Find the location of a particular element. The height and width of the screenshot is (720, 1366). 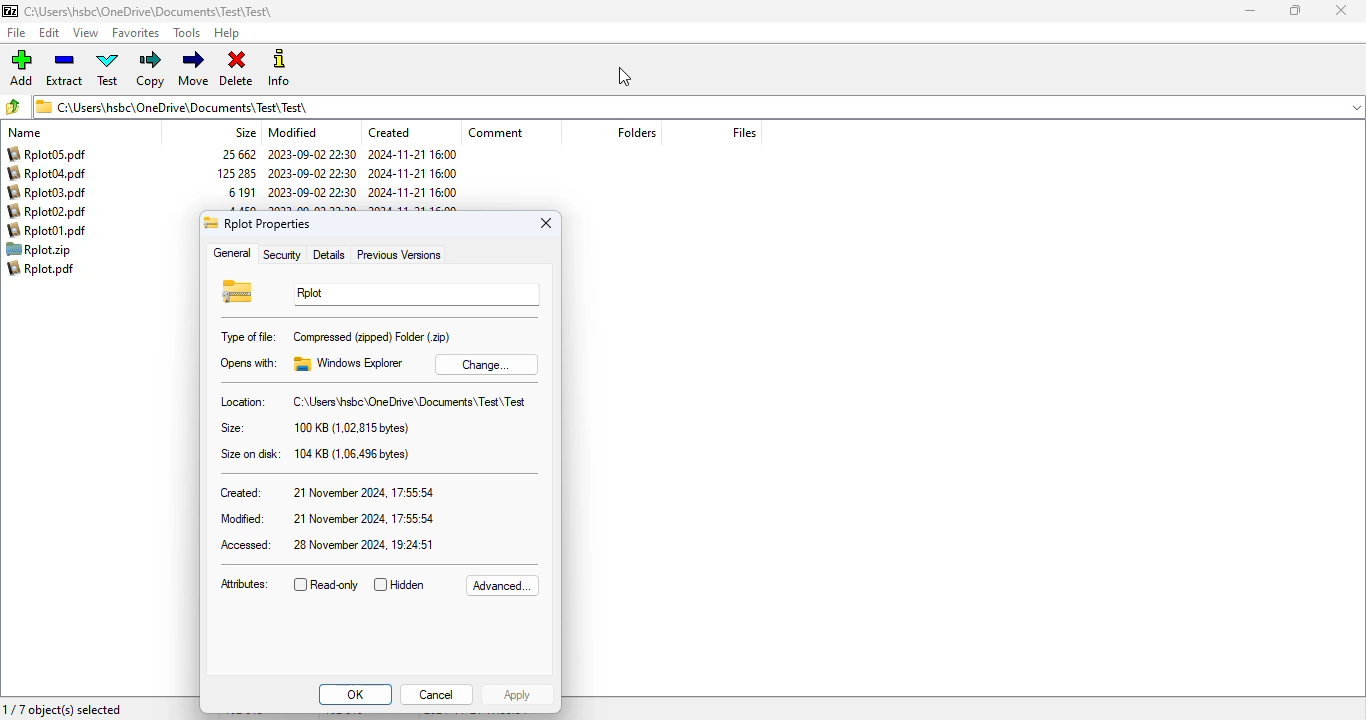

minimize is located at coordinates (1250, 10).